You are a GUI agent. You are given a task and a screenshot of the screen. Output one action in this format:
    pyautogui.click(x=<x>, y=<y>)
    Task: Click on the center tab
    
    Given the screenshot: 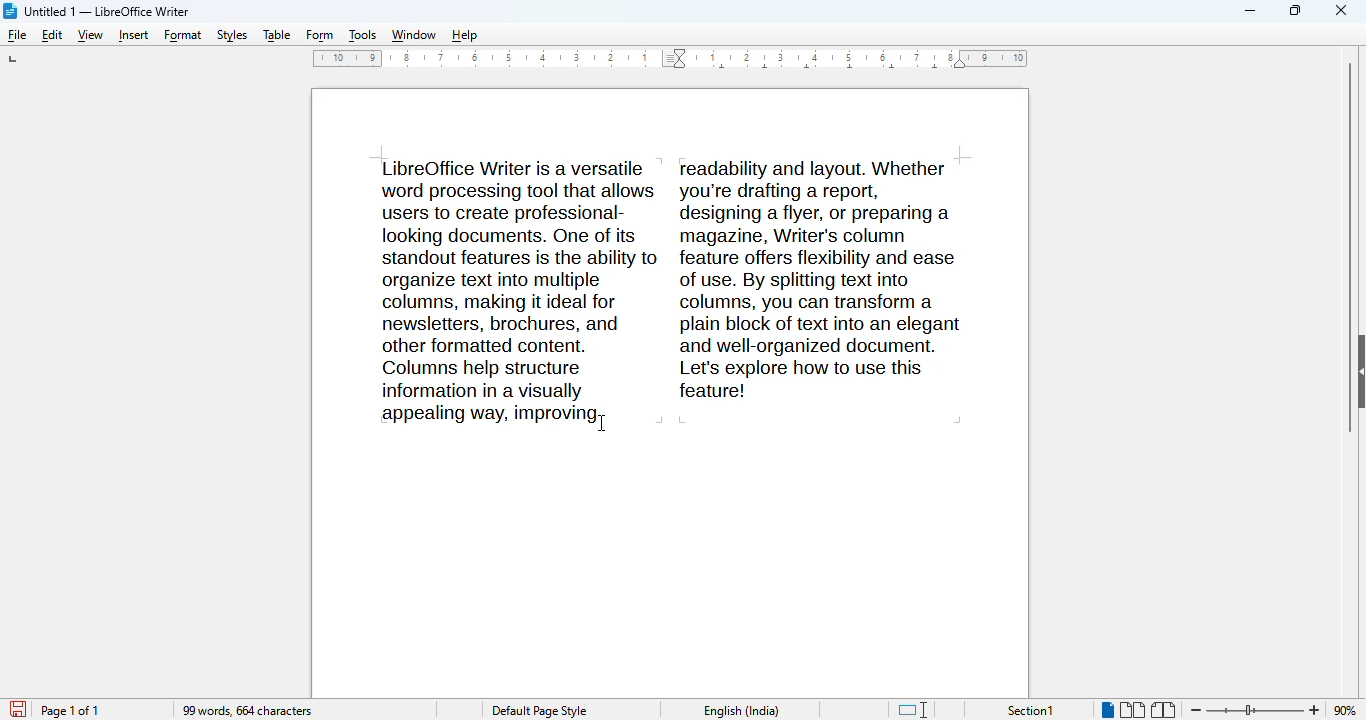 What is the action you would take?
    pyautogui.click(x=765, y=68)
    